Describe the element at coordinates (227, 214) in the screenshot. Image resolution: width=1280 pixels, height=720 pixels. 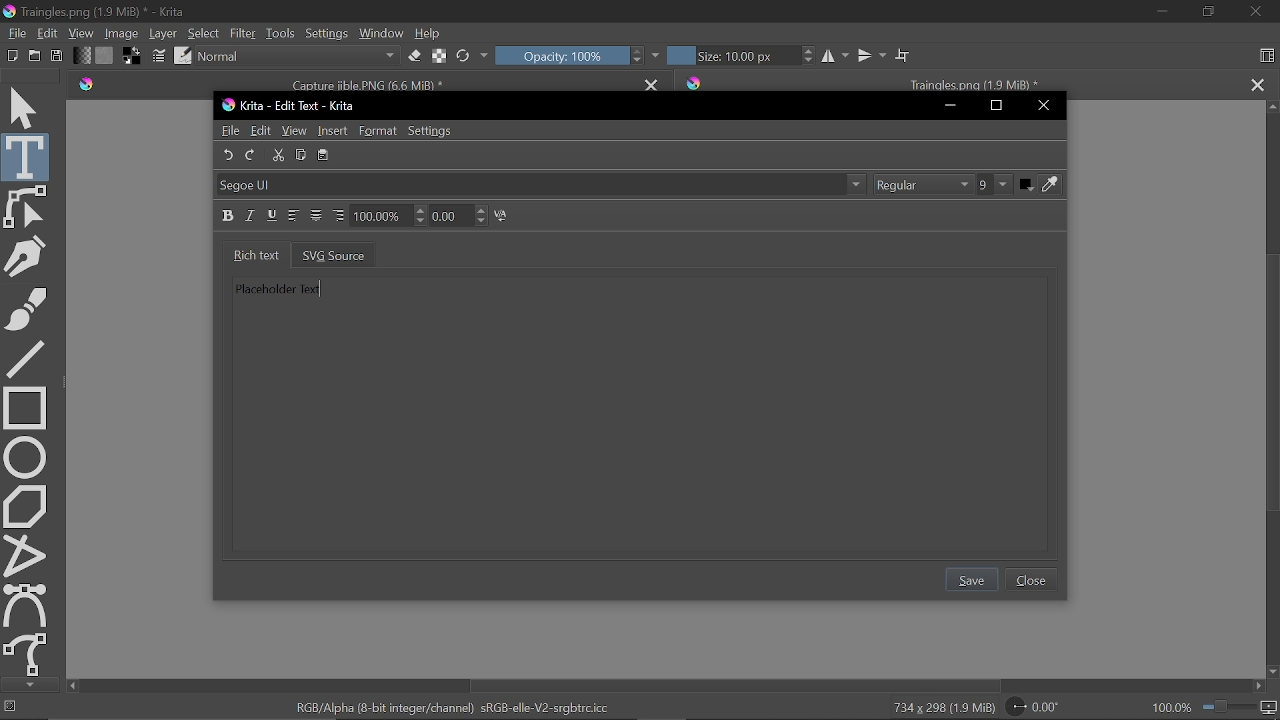
I see `Bold` at that location.